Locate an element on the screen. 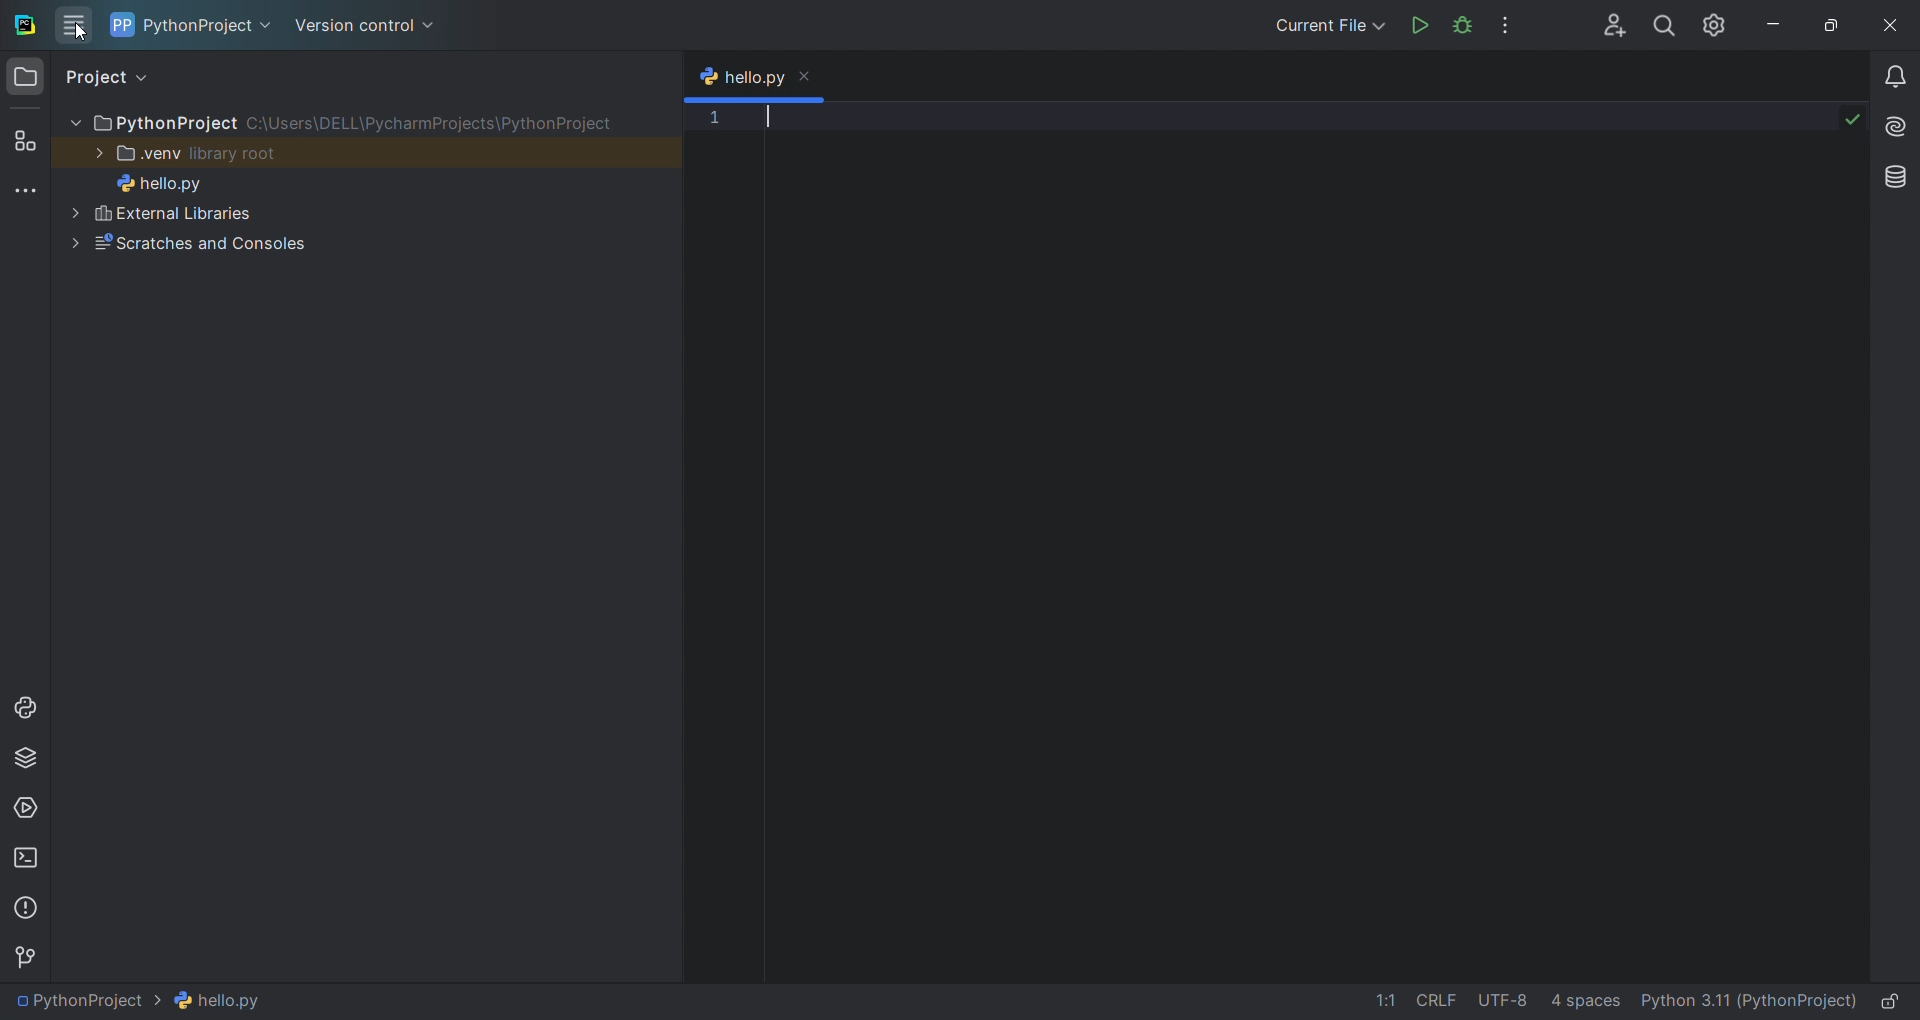  current project is located at coordinates (198, 27).